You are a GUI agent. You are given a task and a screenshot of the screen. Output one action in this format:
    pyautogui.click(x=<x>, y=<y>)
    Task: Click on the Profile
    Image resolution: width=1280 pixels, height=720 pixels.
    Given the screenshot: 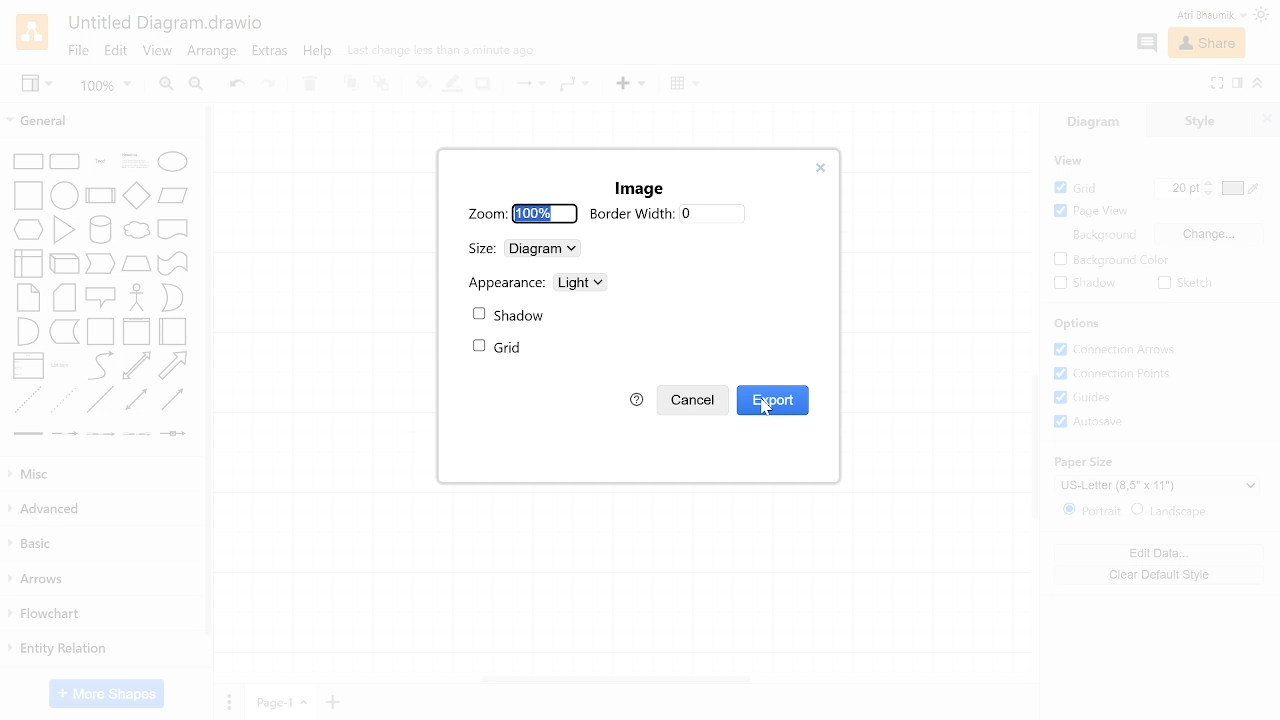 What is the action you would take?
    pyautogui.click(x=1194, y=16)
    